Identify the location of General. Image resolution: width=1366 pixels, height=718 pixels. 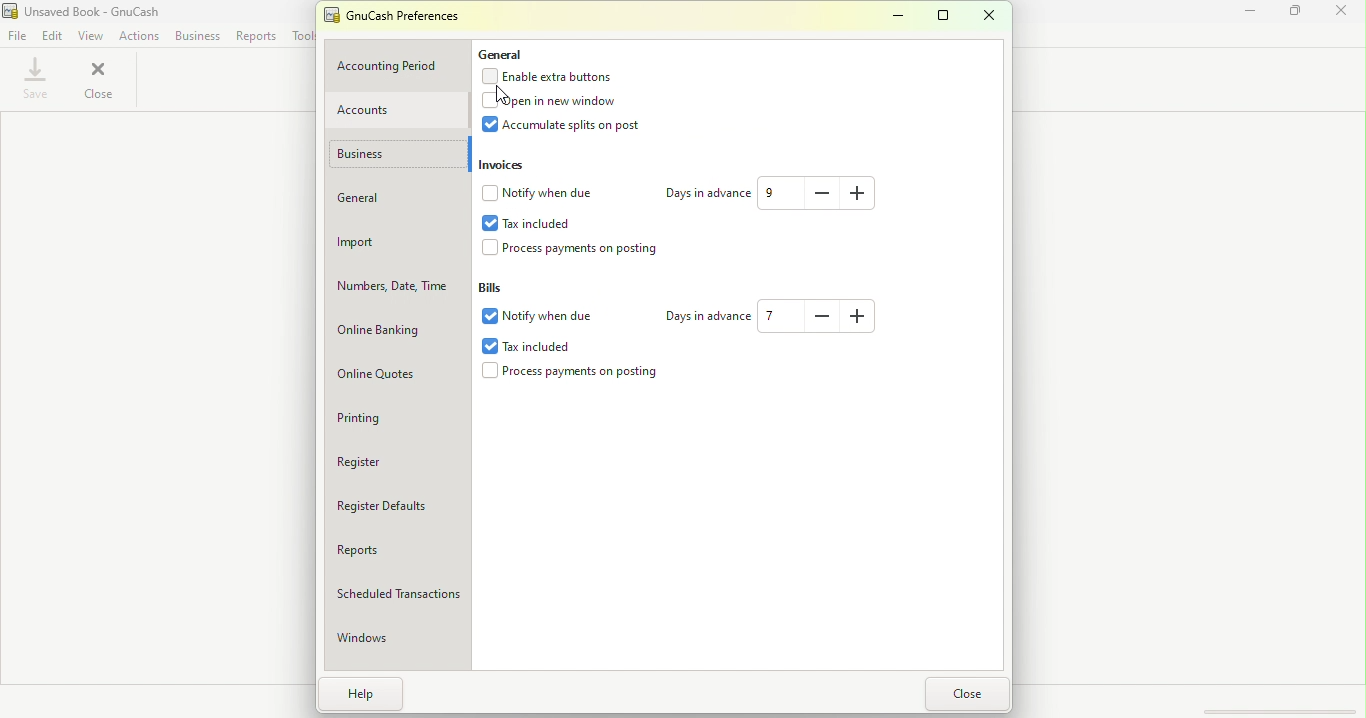
(397, 200).